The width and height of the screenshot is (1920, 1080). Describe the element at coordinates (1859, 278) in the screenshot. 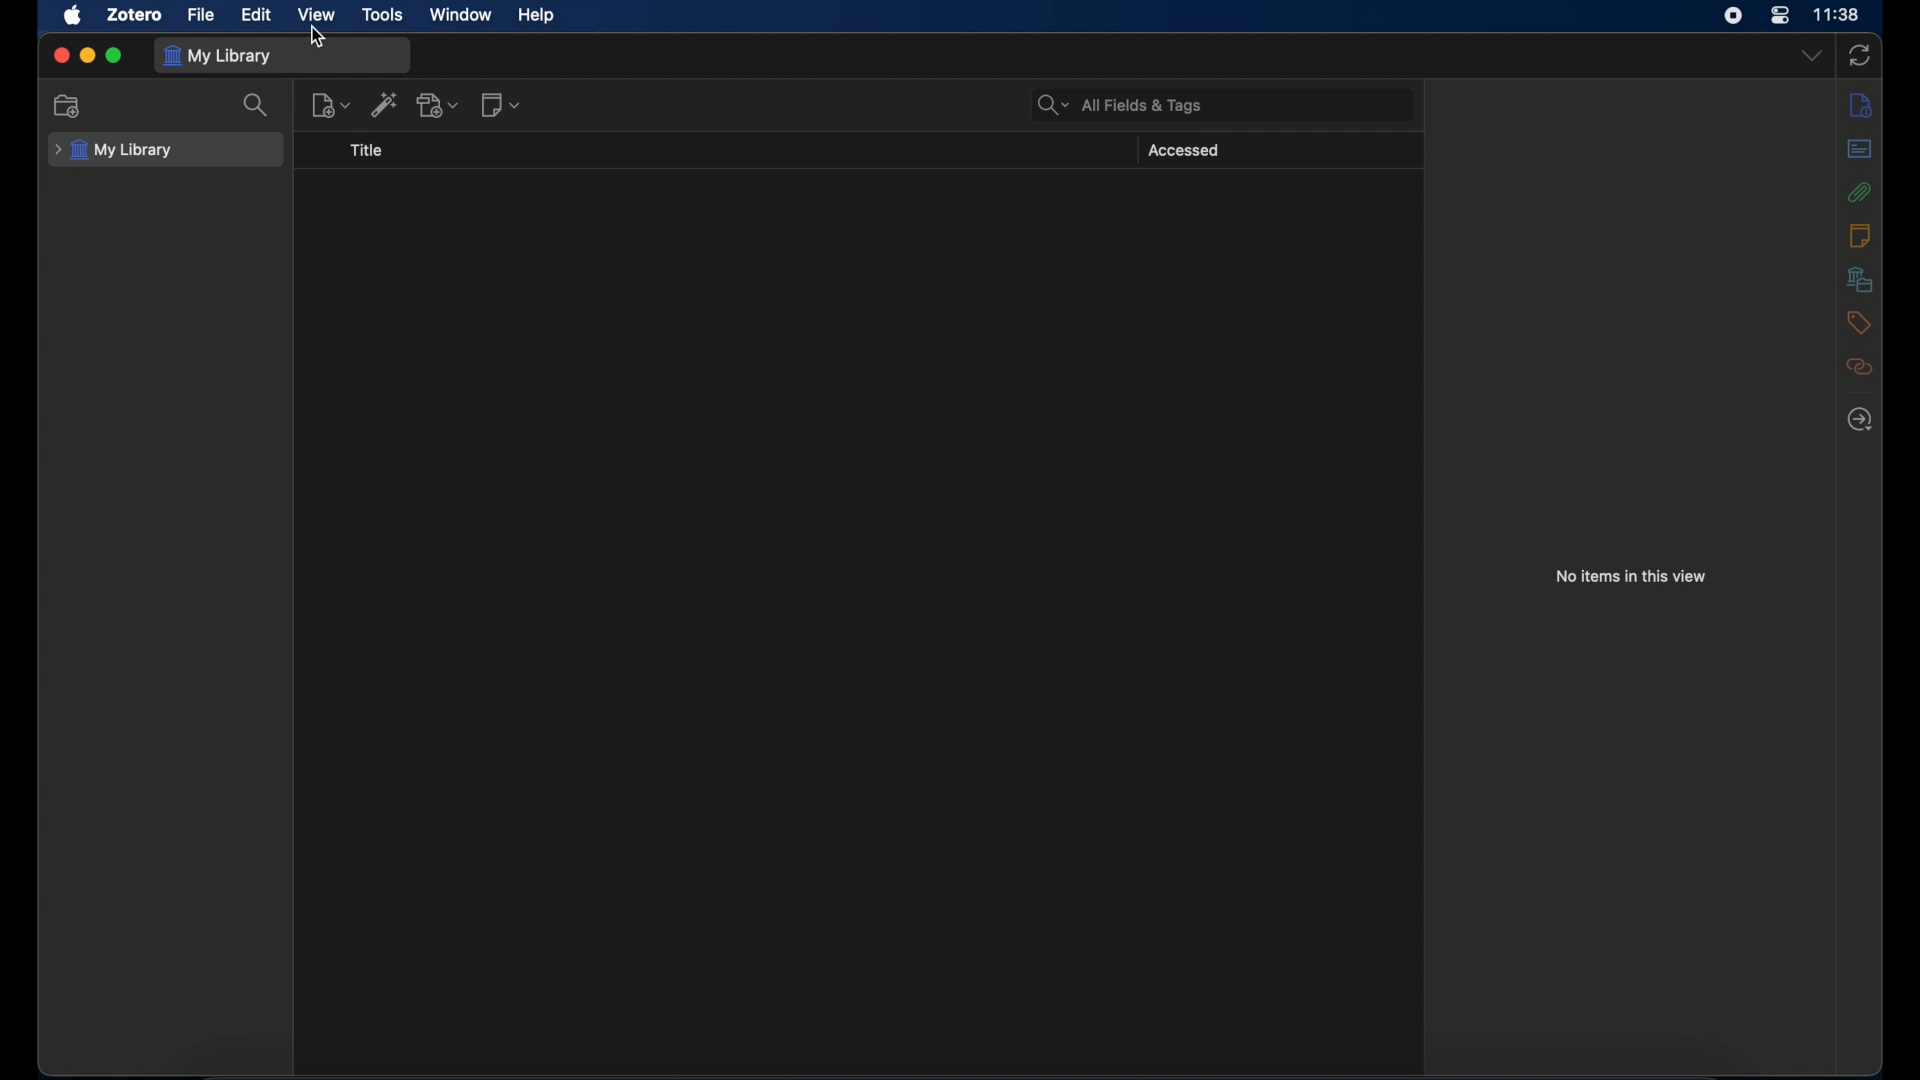

I see `libraries` at that location.